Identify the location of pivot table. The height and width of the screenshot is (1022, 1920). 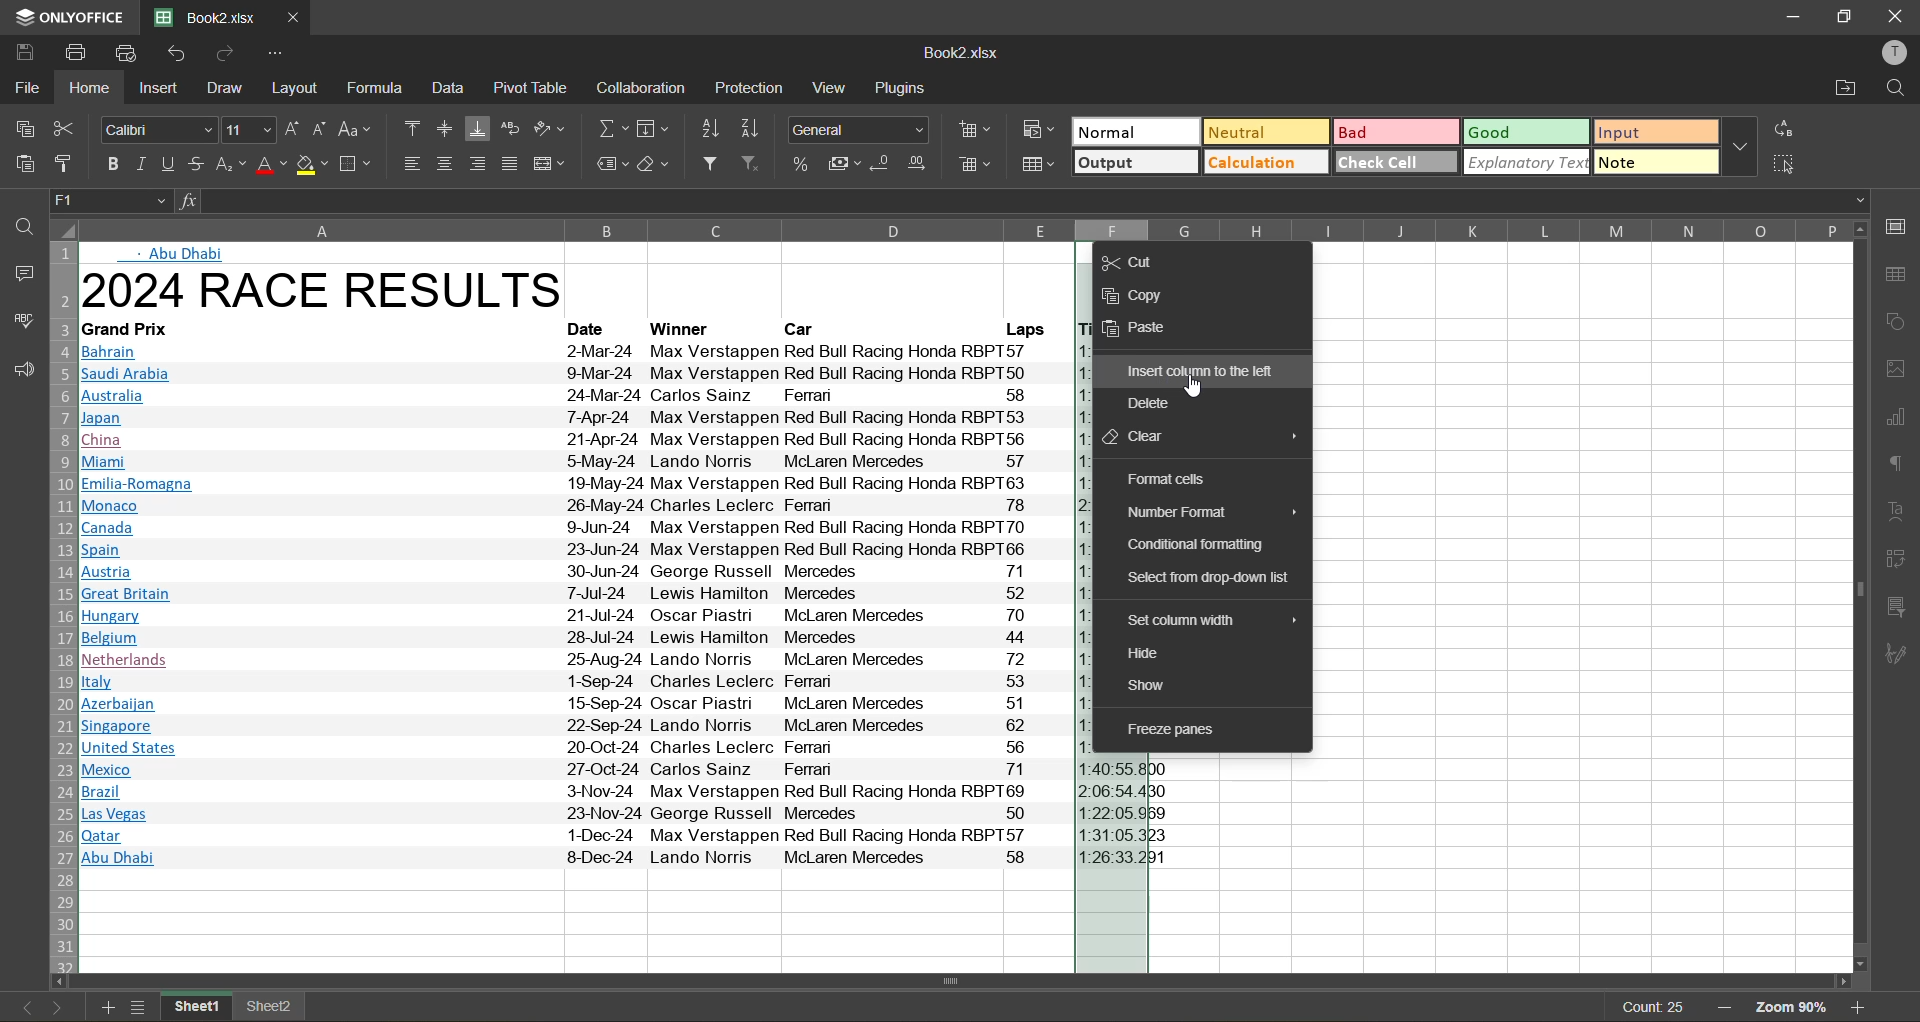
(1901, 561).